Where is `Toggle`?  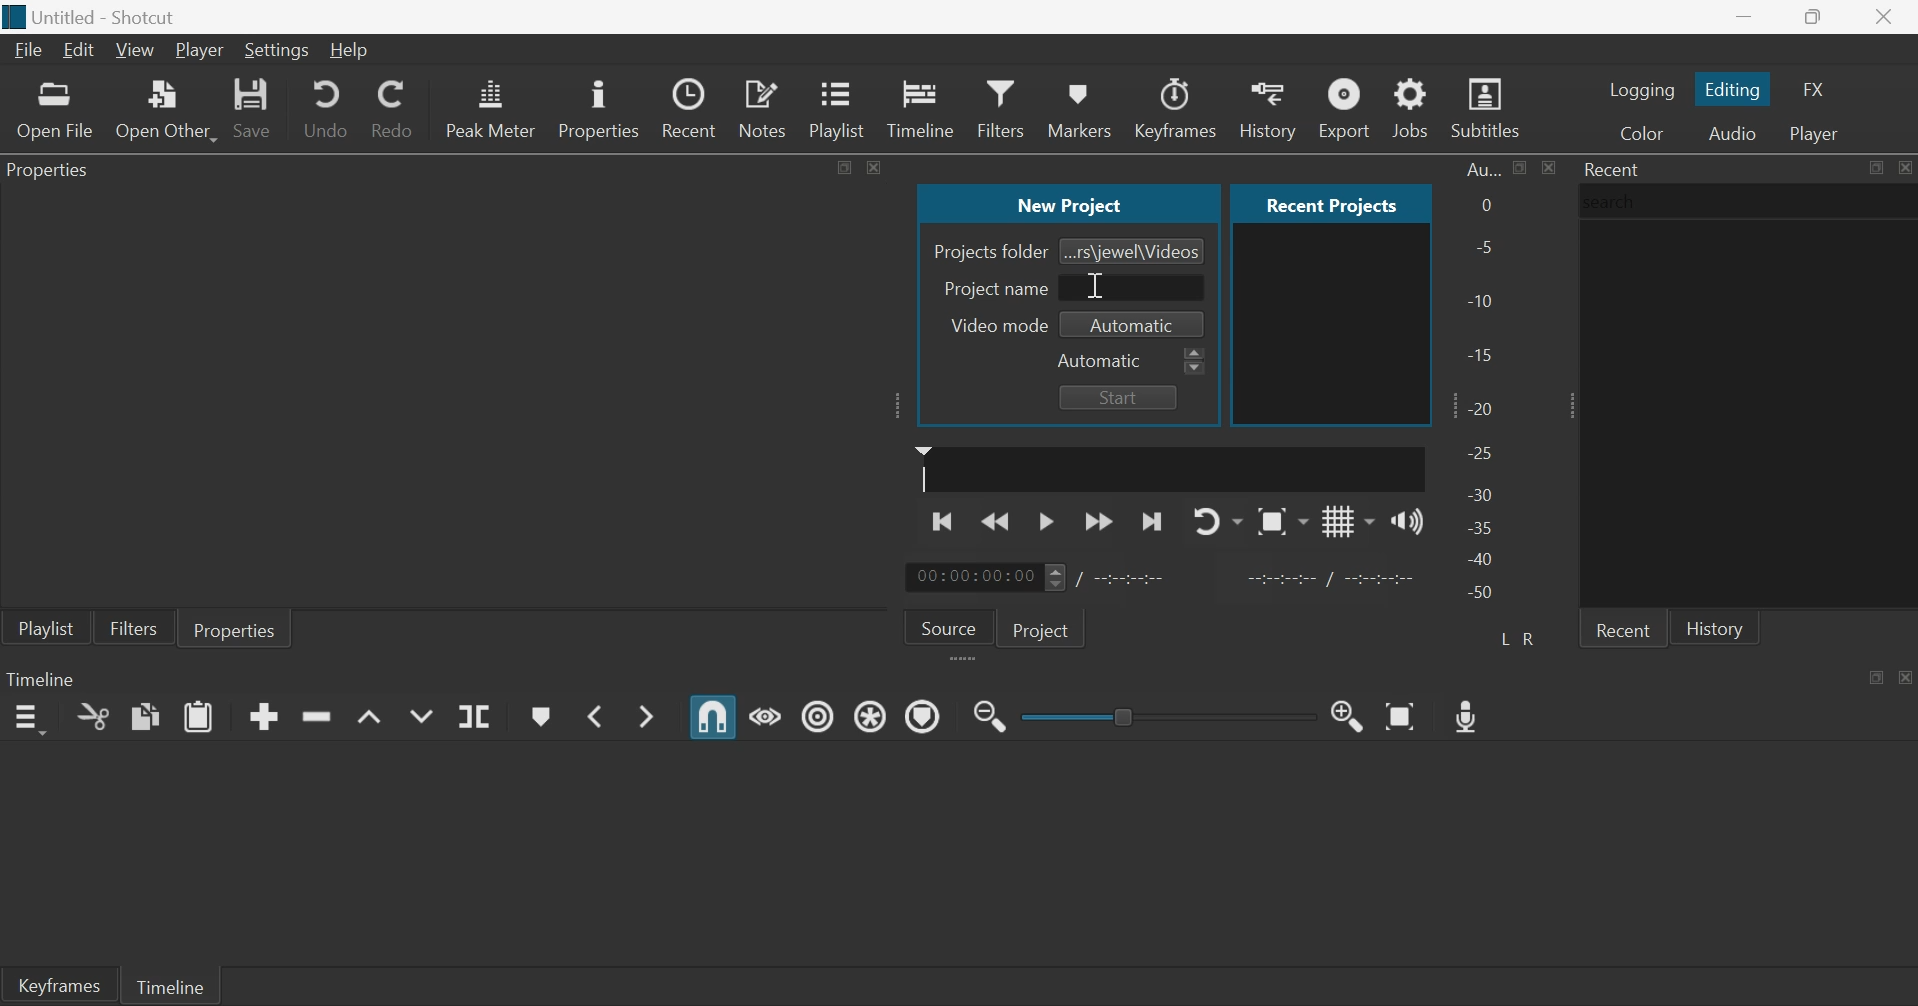
Toggle is located at coordinates (1126, 714).